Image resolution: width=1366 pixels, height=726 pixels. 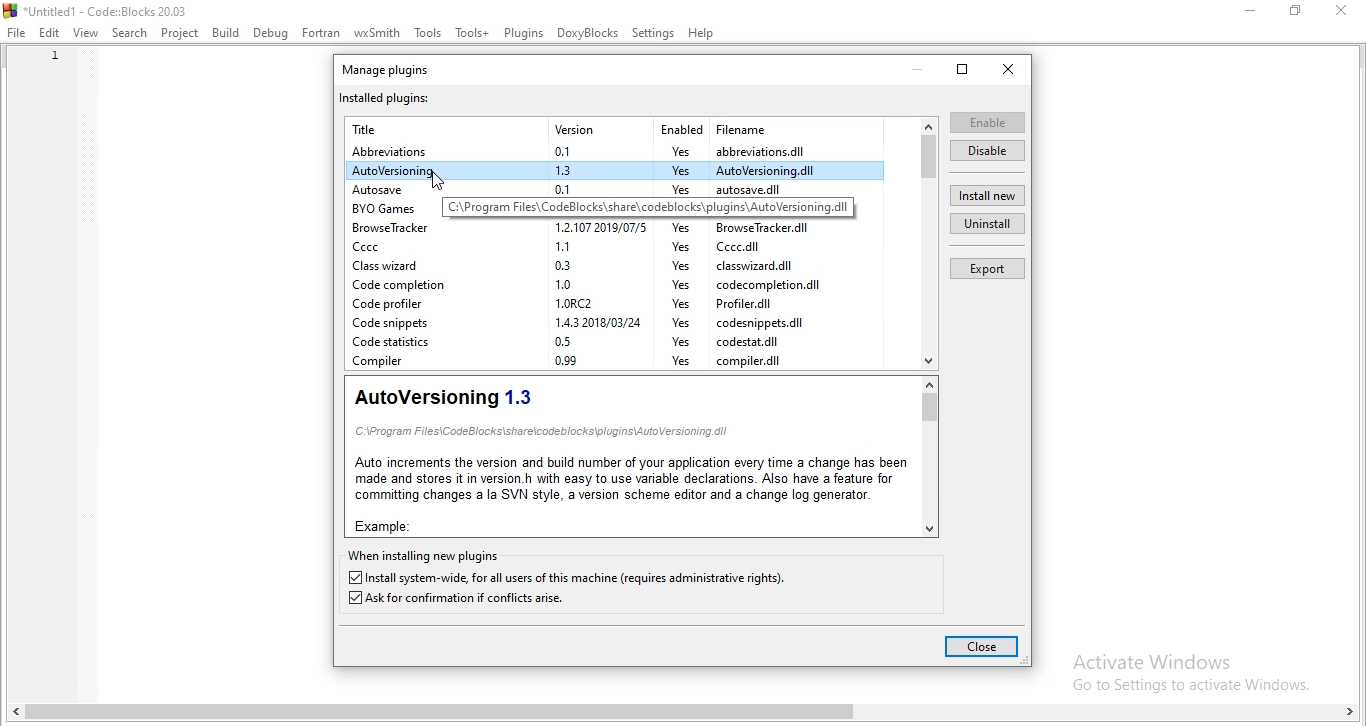 I want to click on IRD INCTSMETKS (NS Version and DUD NUMDEr OF YOUr SpPRCETION Svery time 3 Change has been
‘made and stores it in version. h with easy to use variable declarations. Also have a feature for
committing changes a la SVN style, a version scheme editor and a change log generator., so click(x=629, y=481).